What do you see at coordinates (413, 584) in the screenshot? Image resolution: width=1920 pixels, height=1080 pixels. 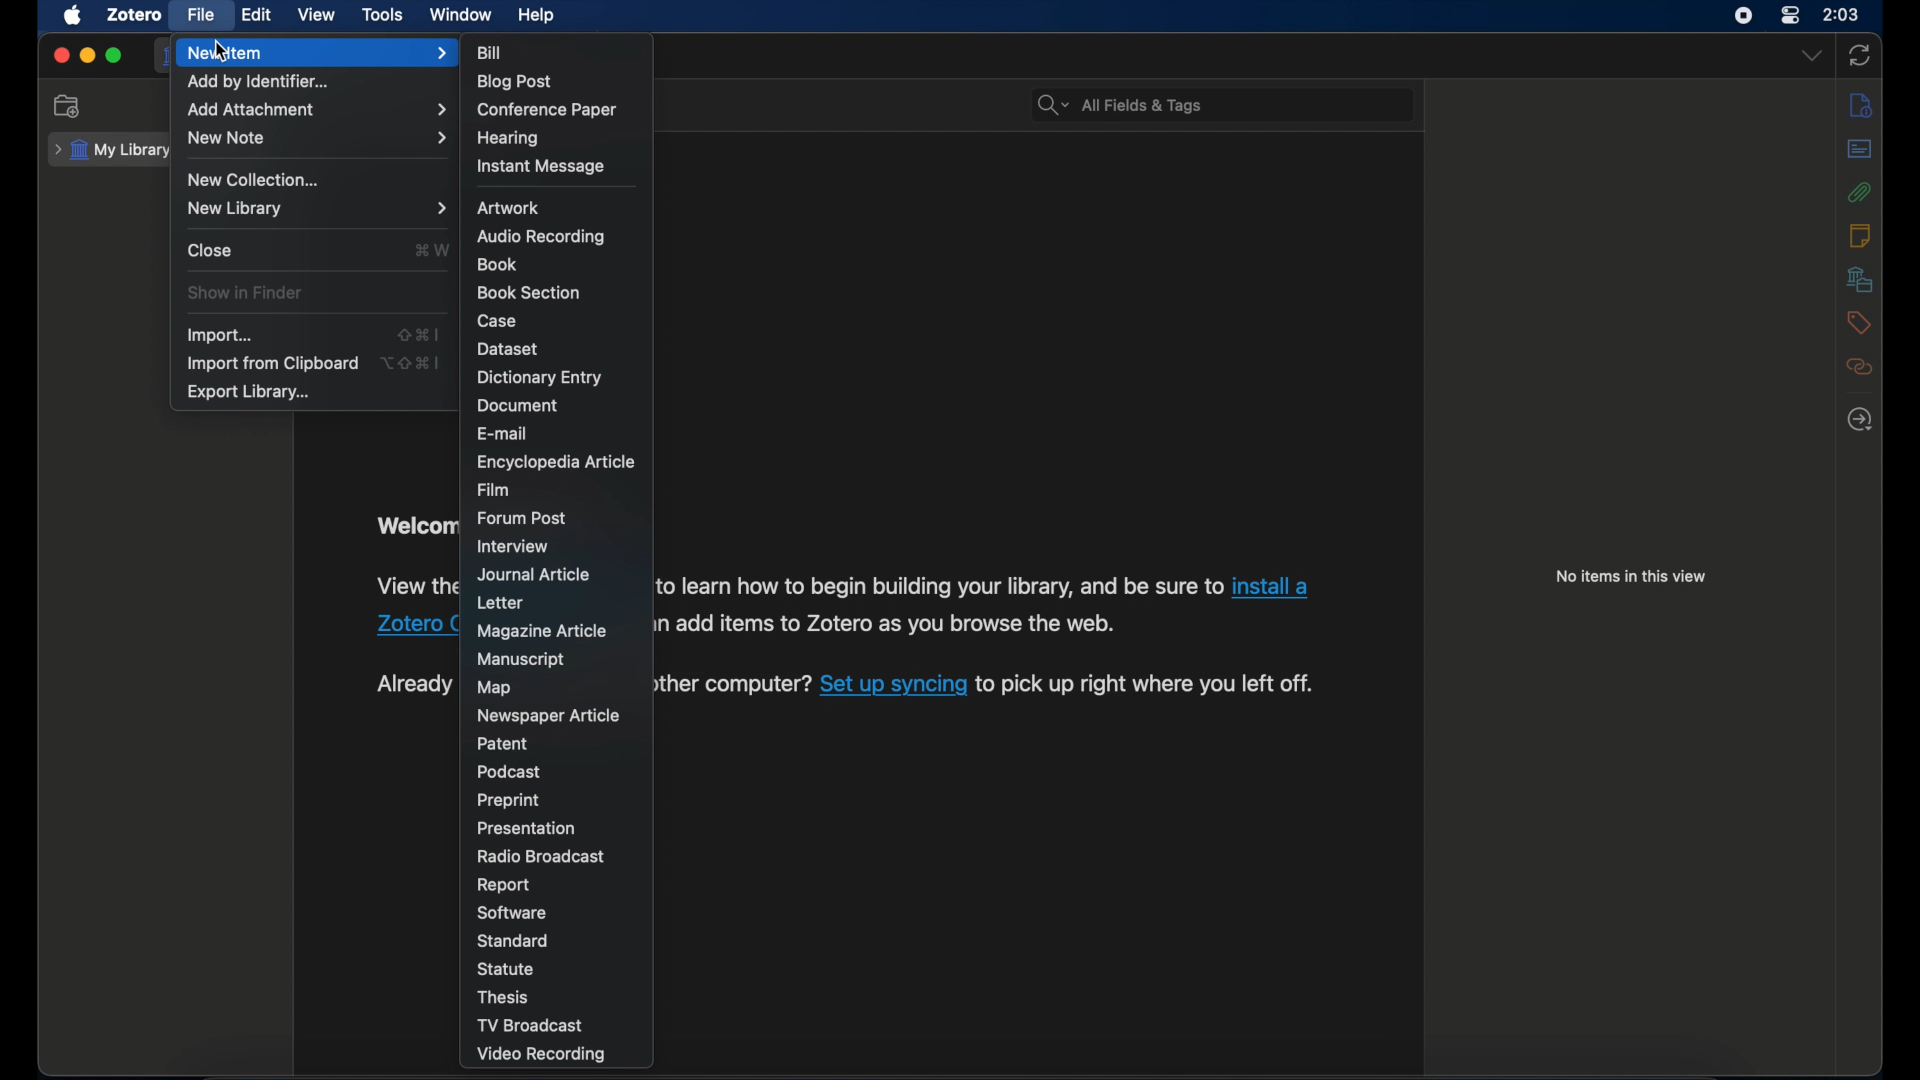 I see `obscure text` at bounding box center [413, 584].